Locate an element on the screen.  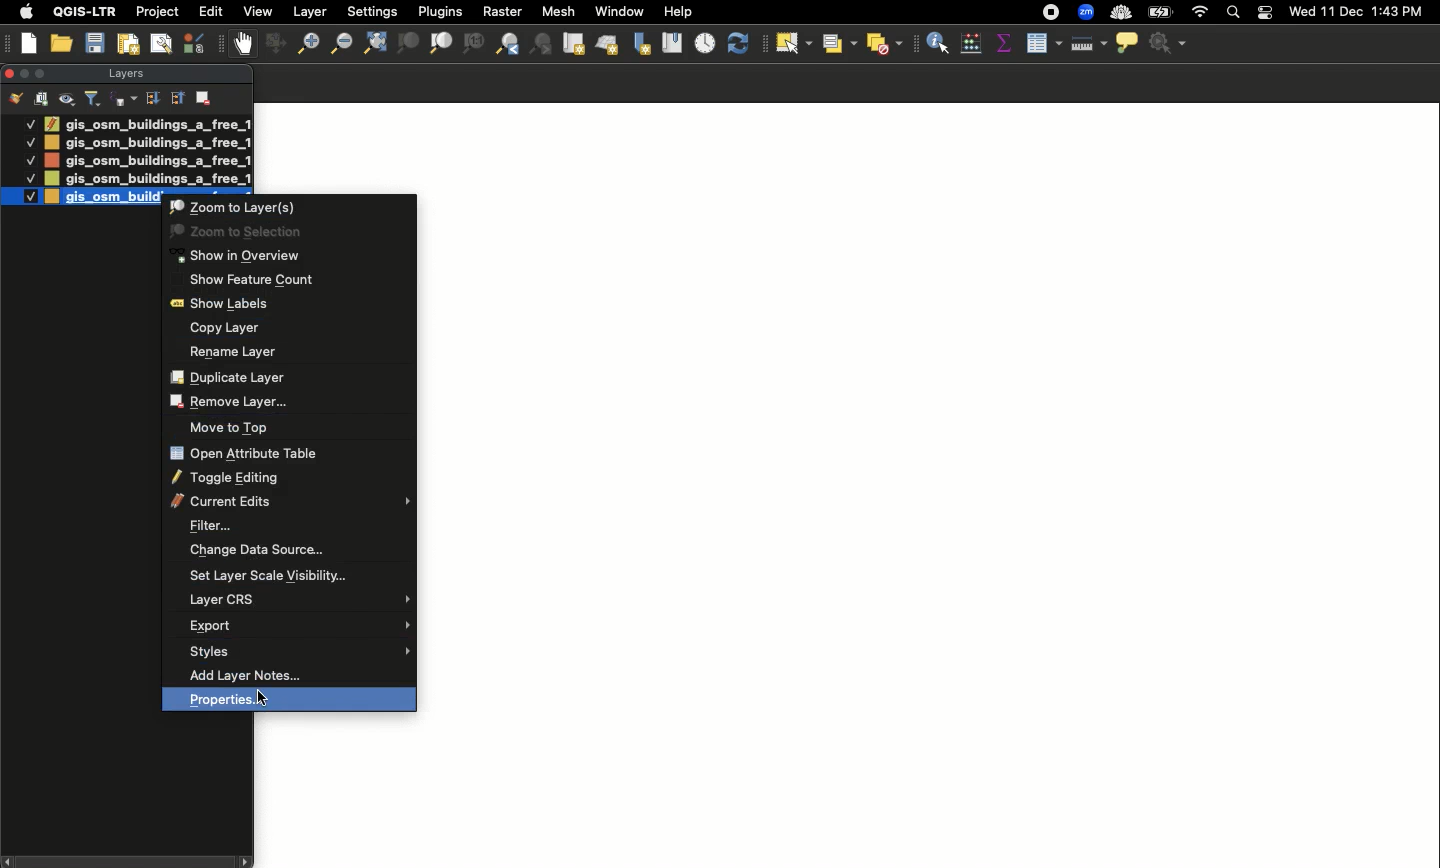
Recording is located at coordinates (1051, 13).